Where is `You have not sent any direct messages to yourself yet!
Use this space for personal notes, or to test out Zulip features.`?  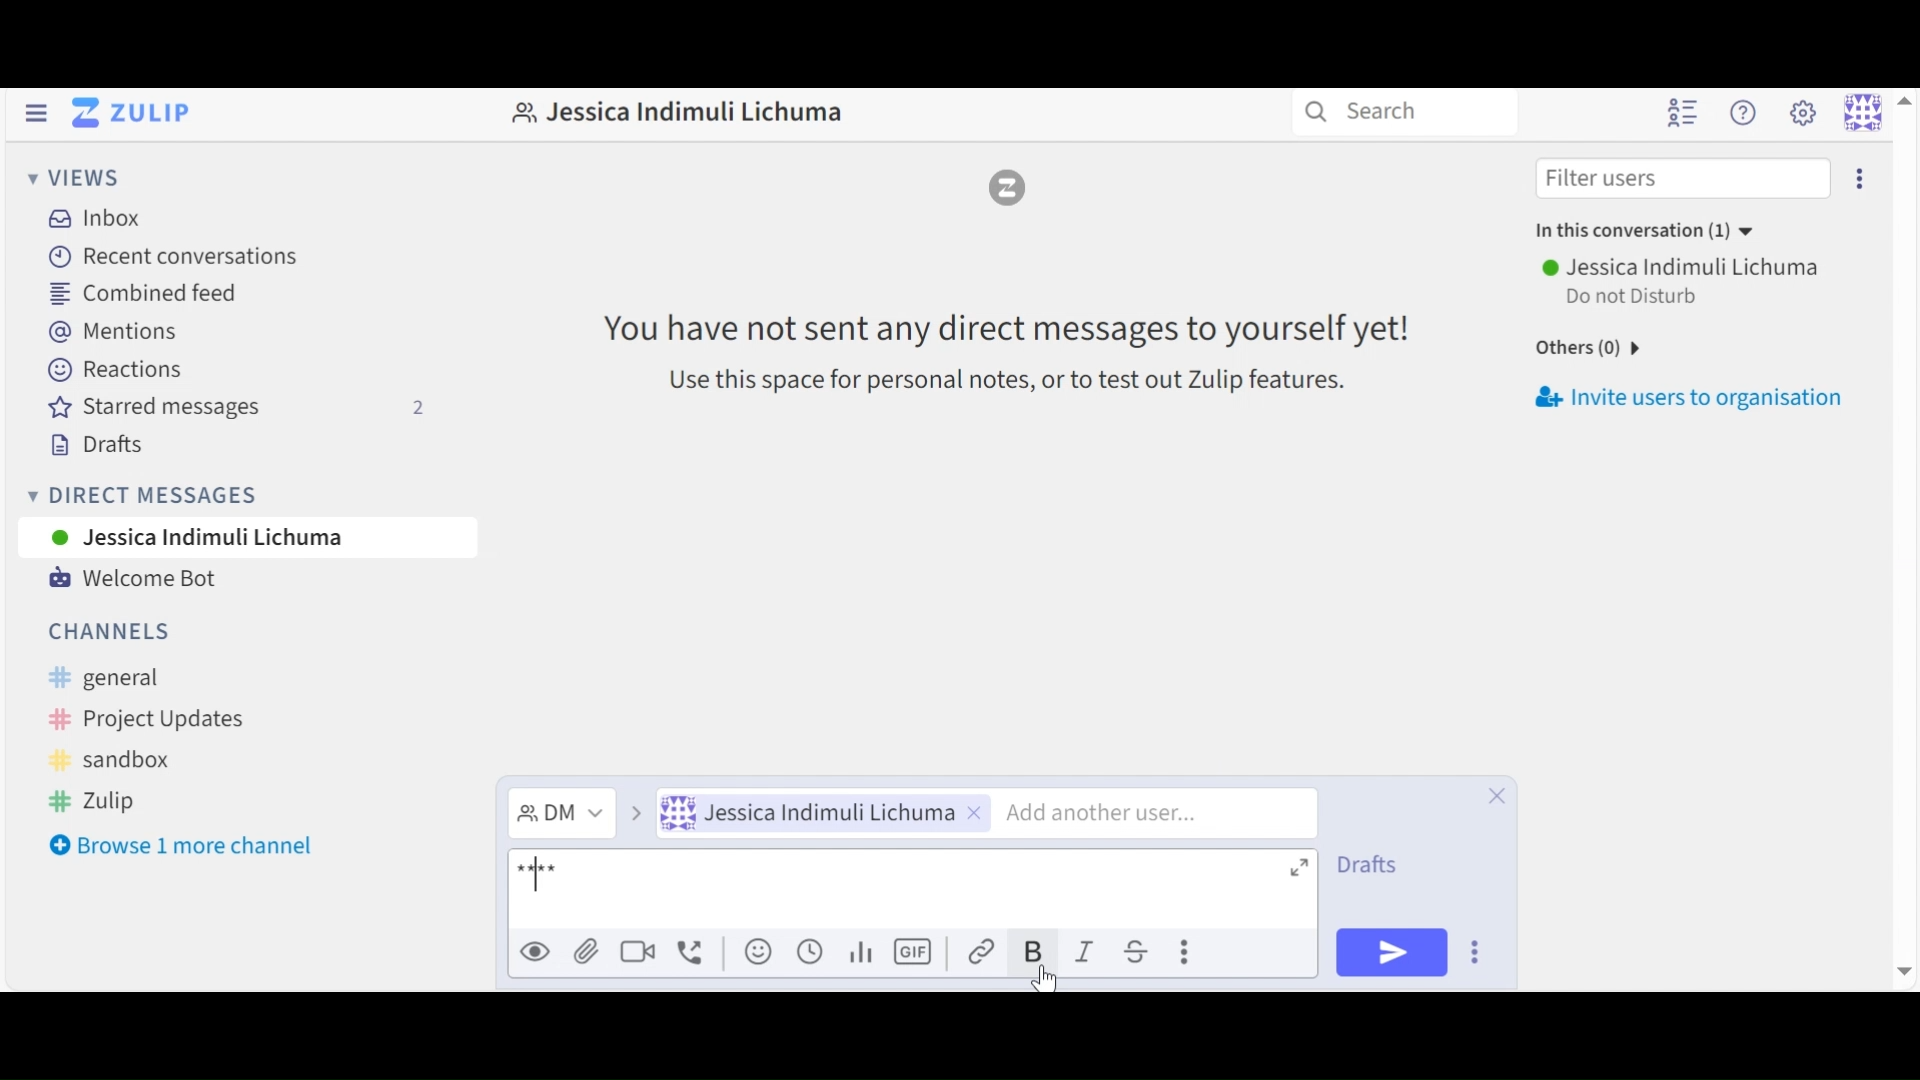
You have not sent any direct messages to yourself yet!
Use this space for personal notes, or to test out Zulip features. is located at coordinates (996, 349).